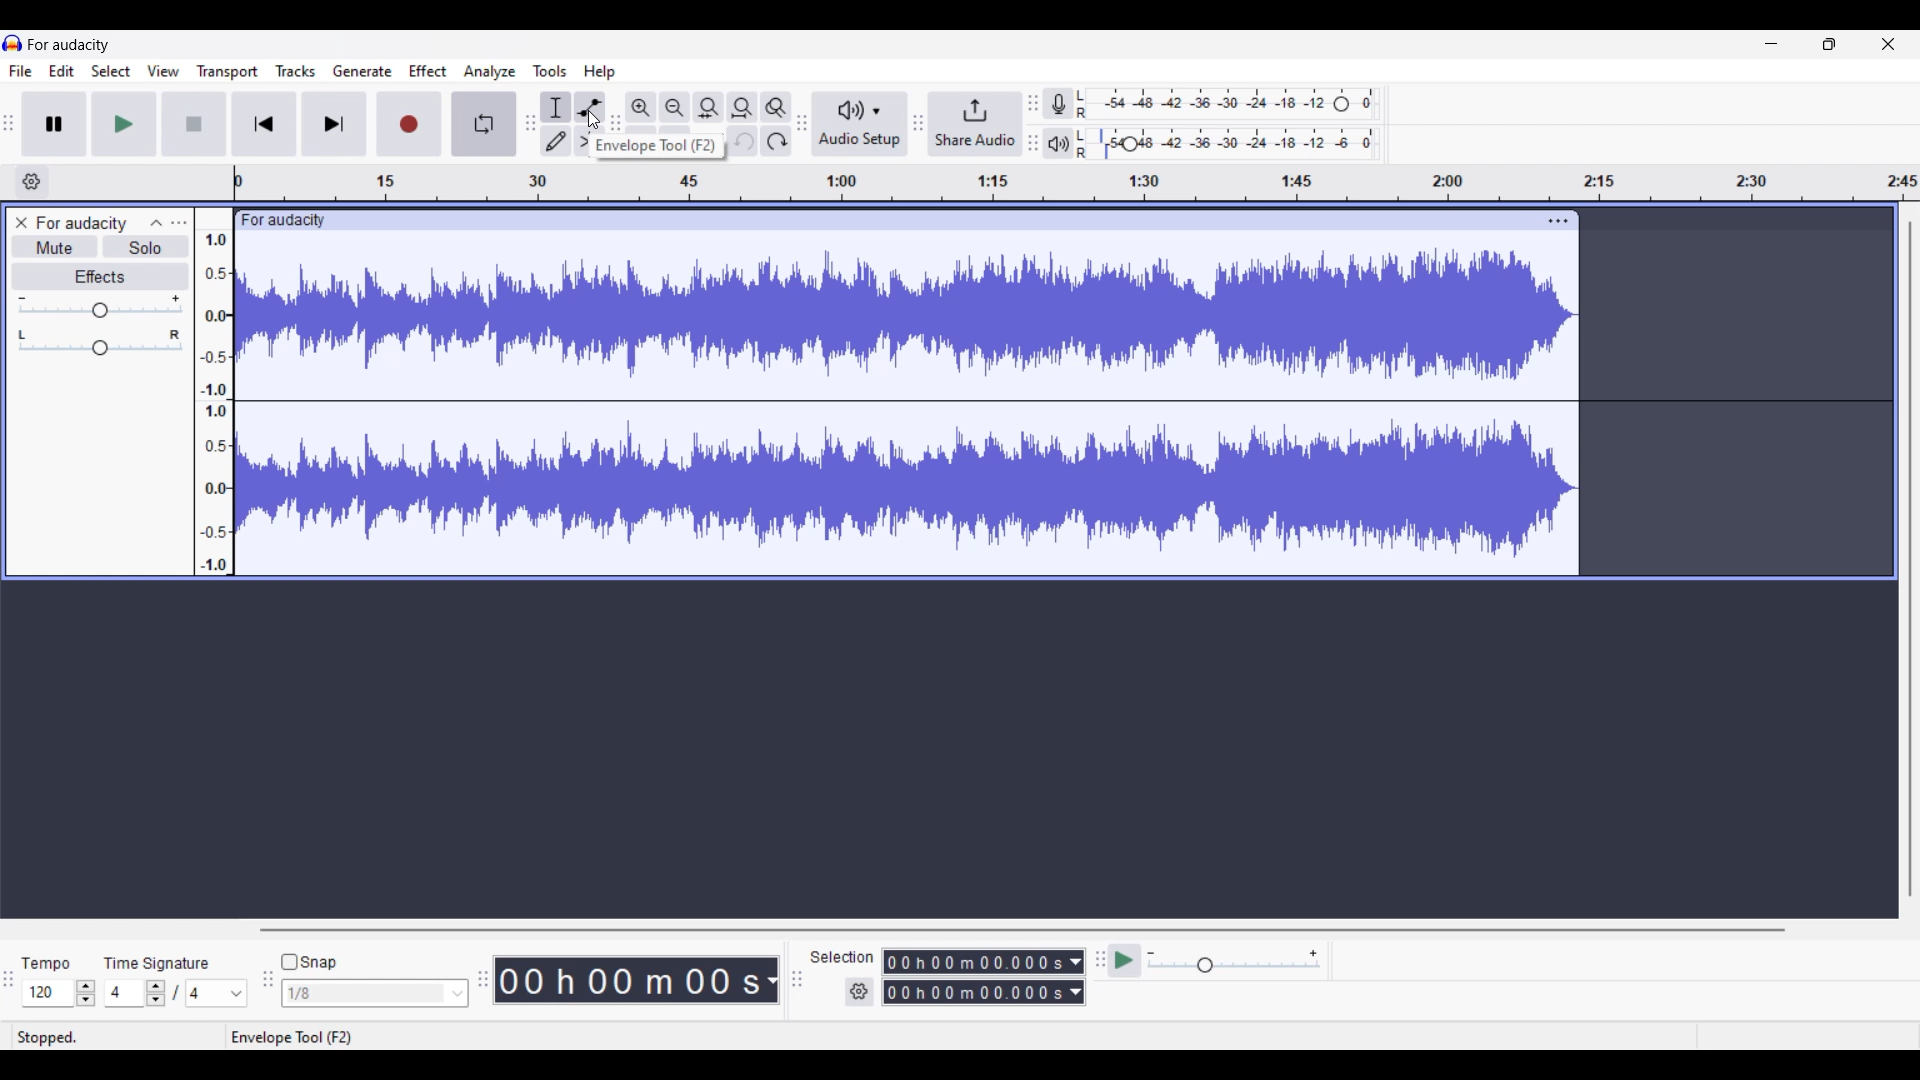 This screenshot has height=1080, width=1920. What do you see at coordinates (657, 145) in the screenshot?
I see `Description of selection by cursor` at bounding box center [657, 145].